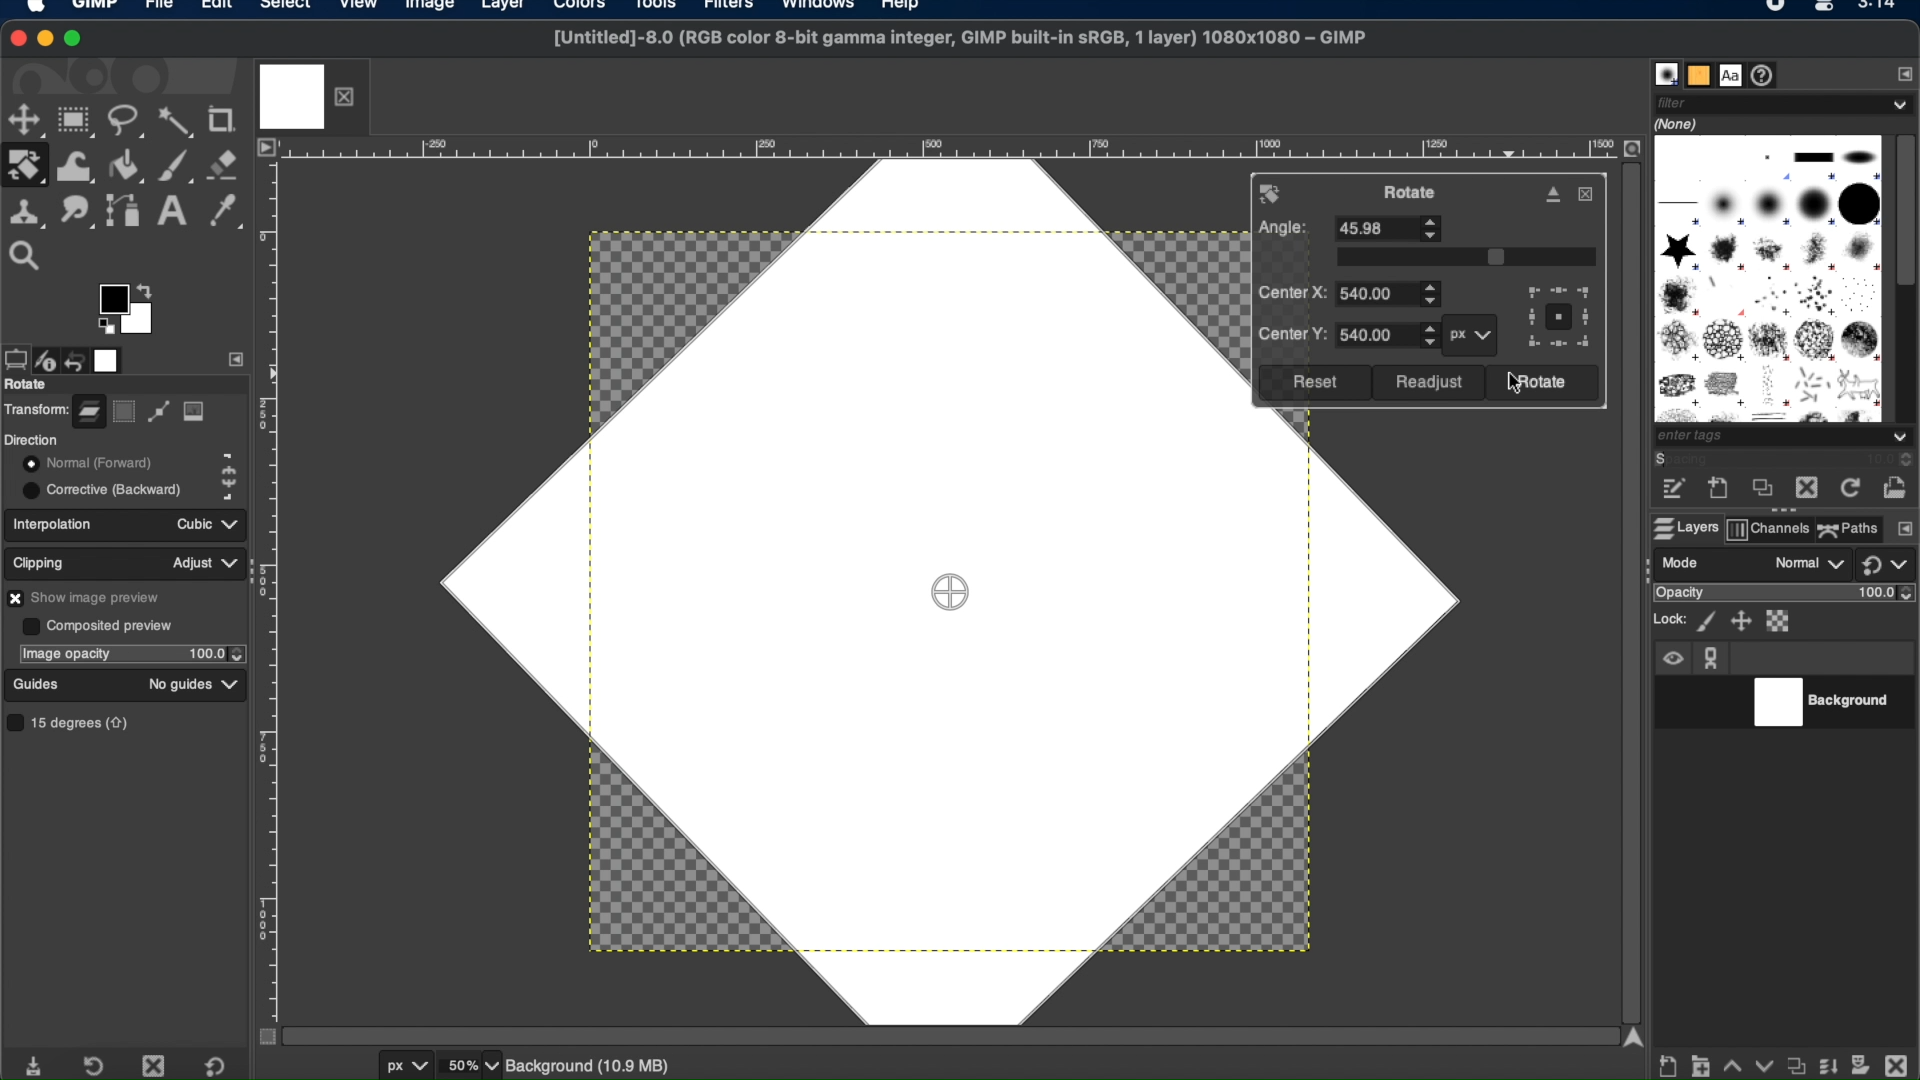 The image size is (1920, 1080). I want to click on brushes, so click(1665, 74).